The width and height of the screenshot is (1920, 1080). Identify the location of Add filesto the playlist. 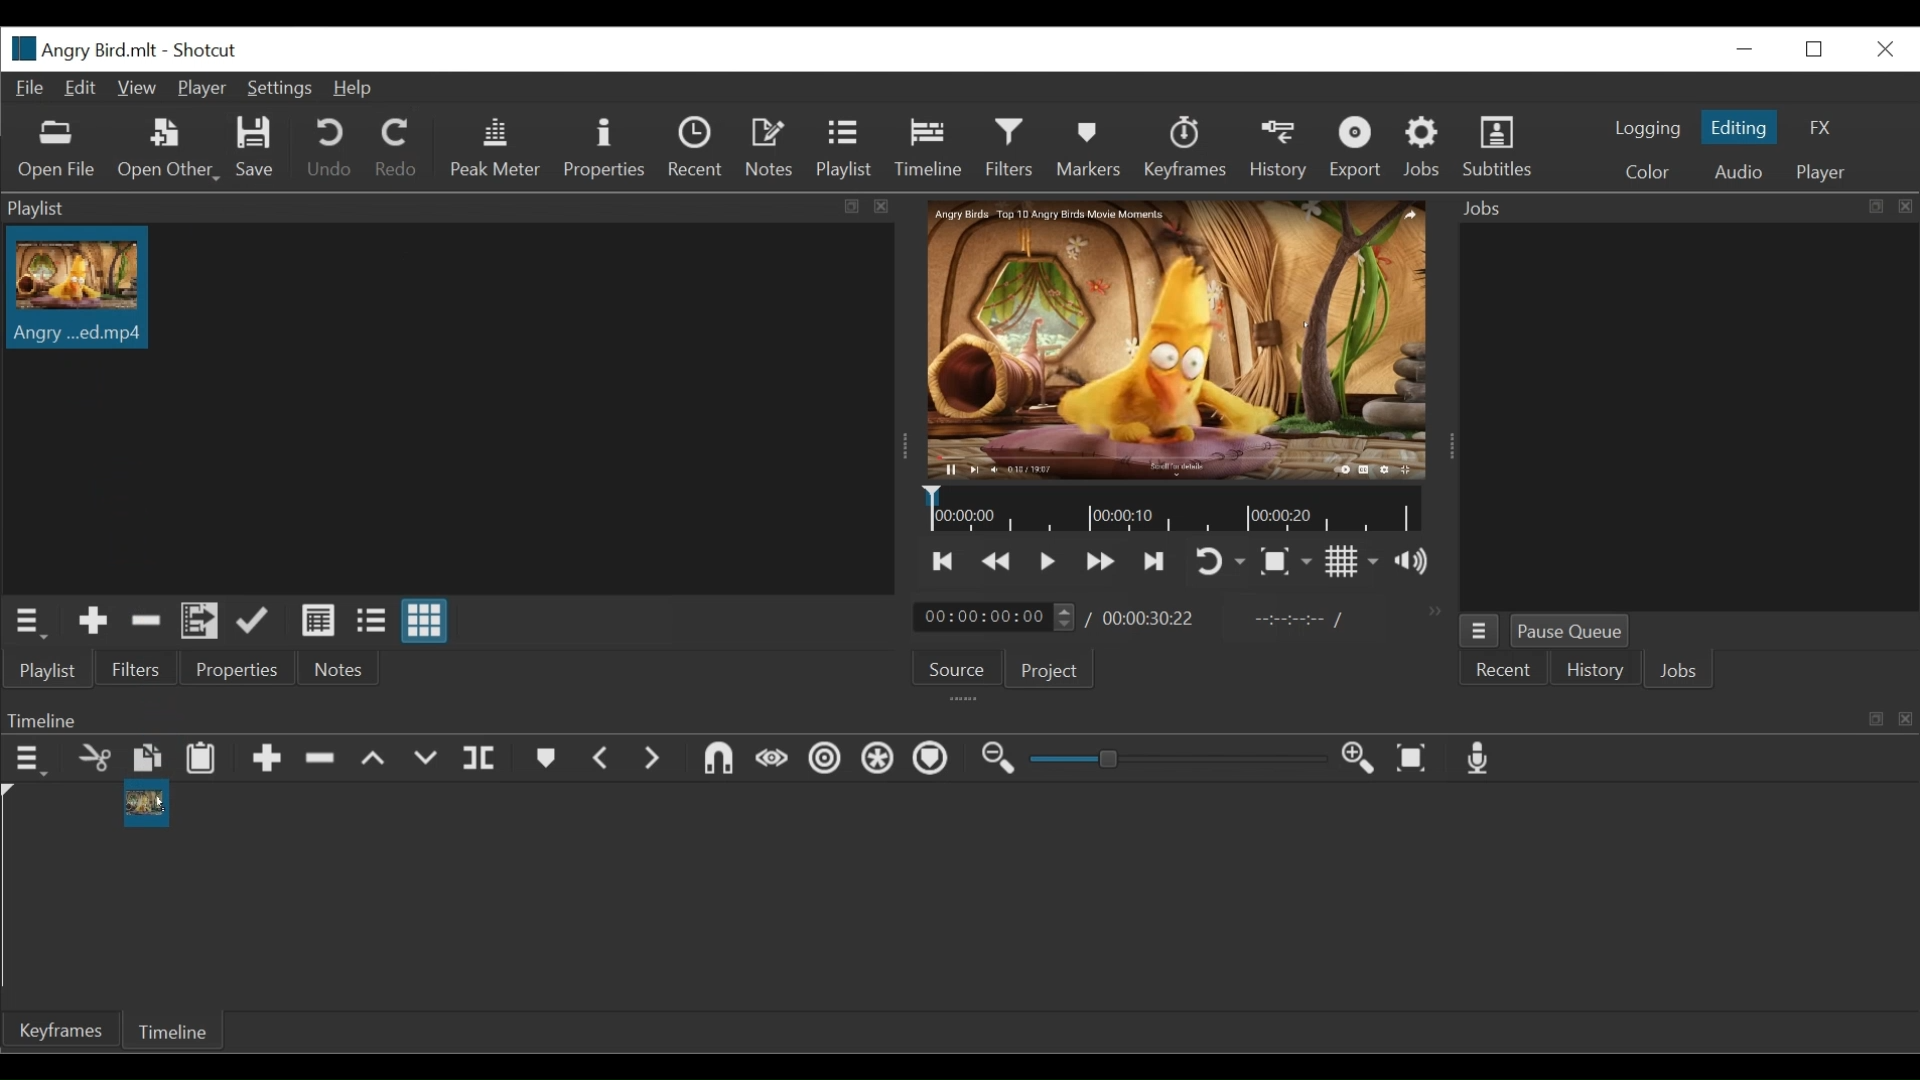
(201, 620).